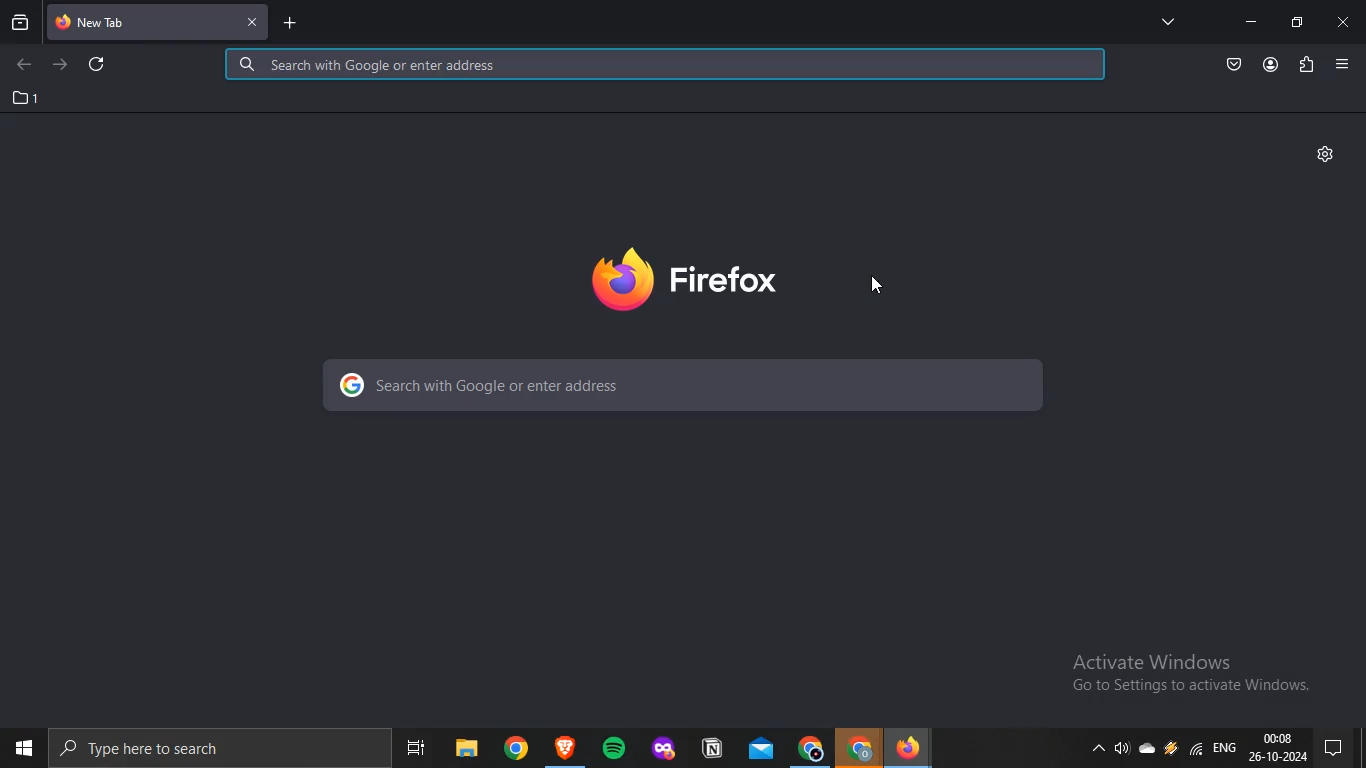 Image resolution: width=1366 pixels, height=768 pixels. What do you see at coordinates (289, 25) in the screenshot?
I see `new tab` at bounding box center [289, 25].